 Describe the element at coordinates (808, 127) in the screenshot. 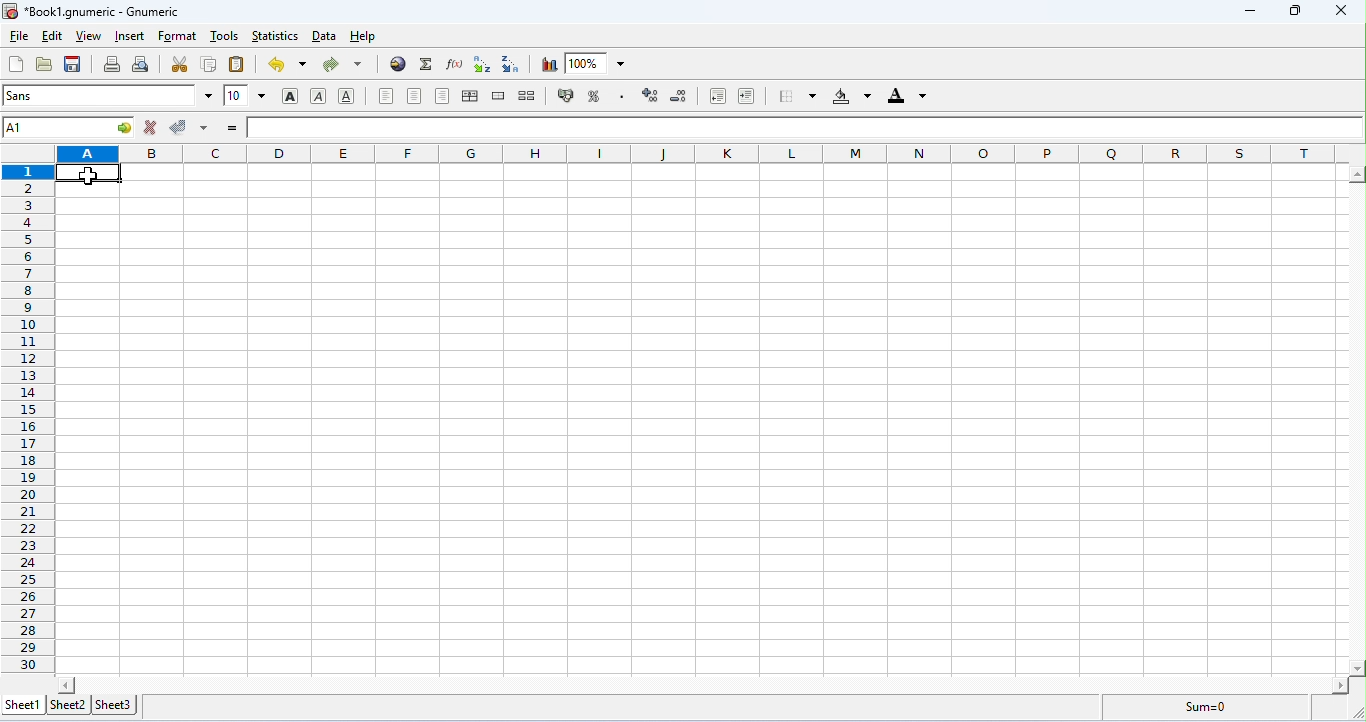

I see `` at that location.